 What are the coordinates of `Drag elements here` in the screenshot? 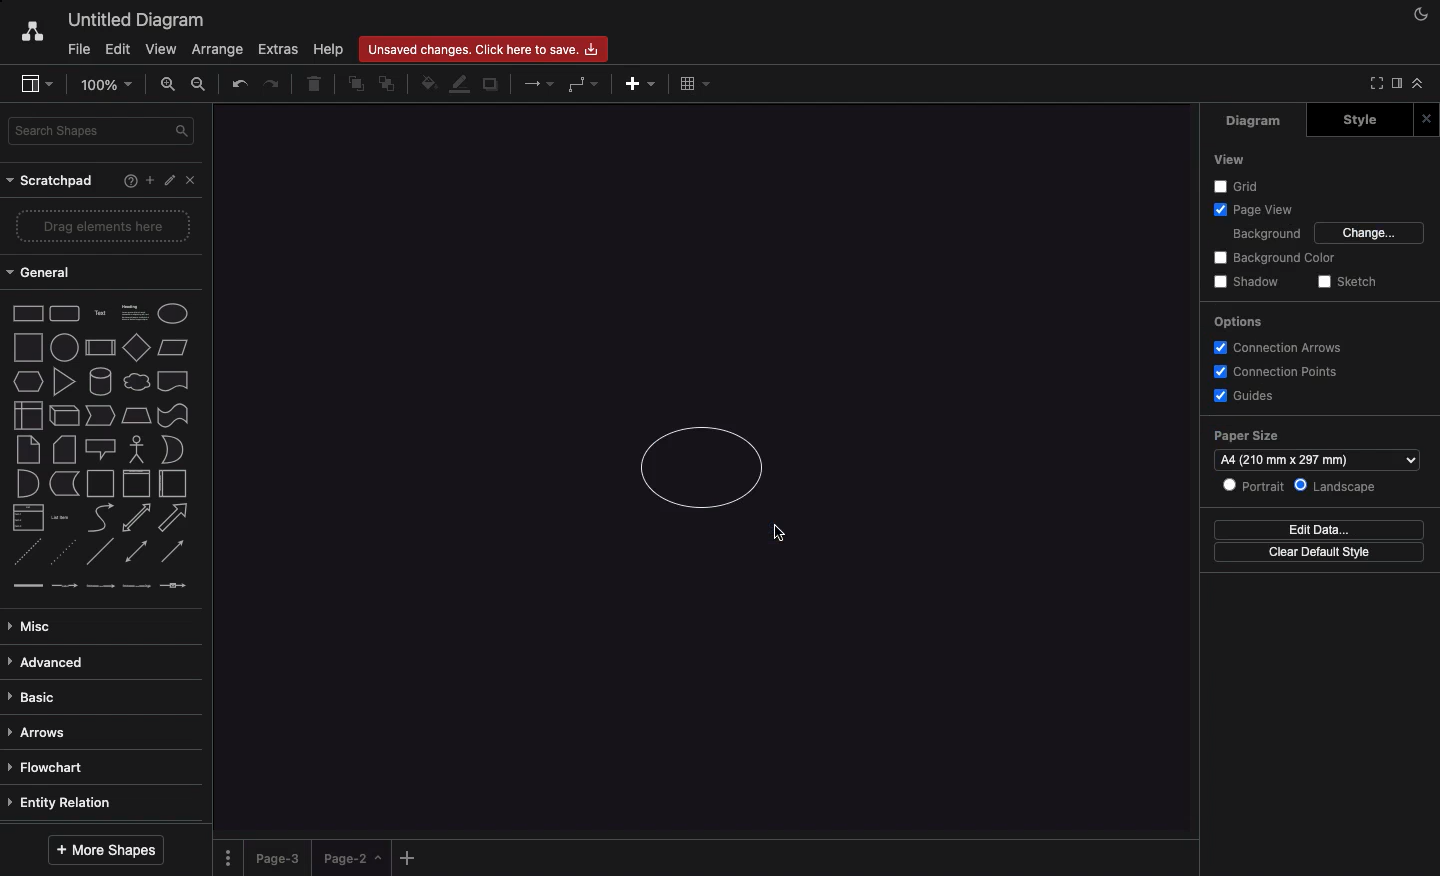 It's located at (105, 225).